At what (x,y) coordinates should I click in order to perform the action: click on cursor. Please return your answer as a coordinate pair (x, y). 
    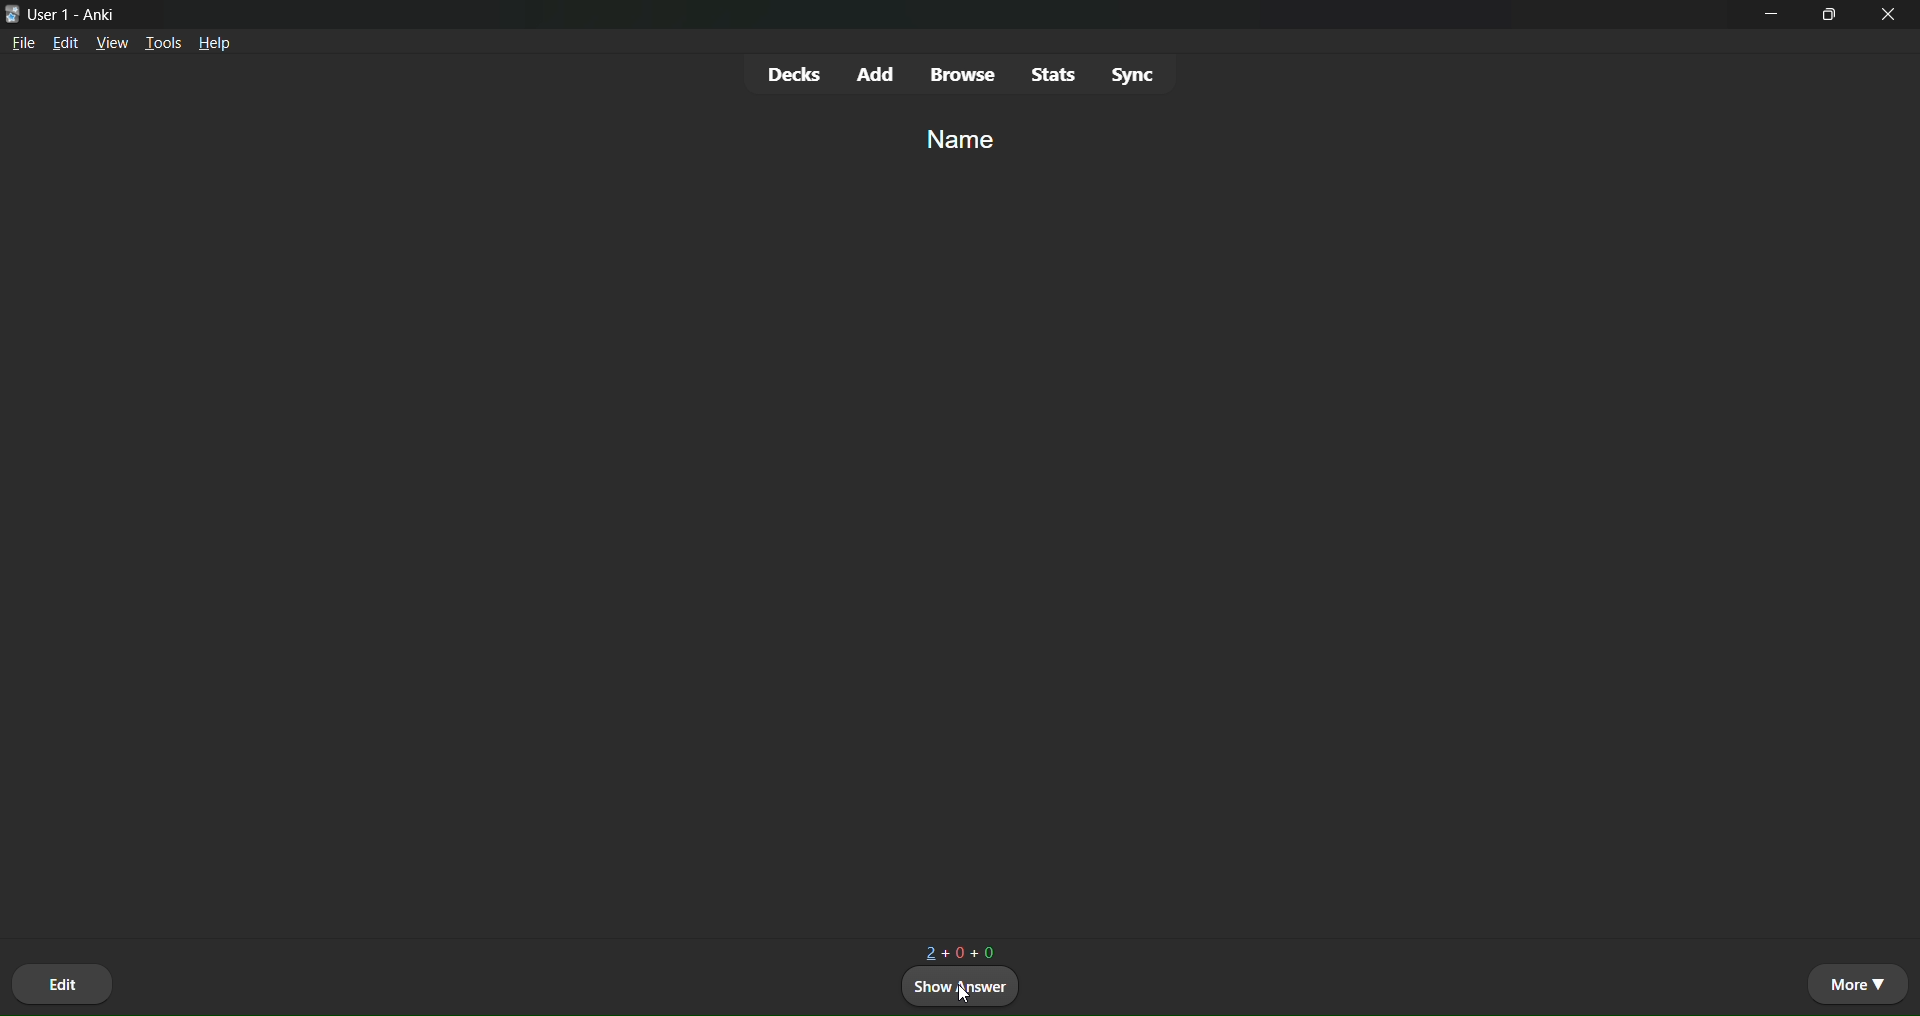
    Looking at the image, I should click on (962, 992).